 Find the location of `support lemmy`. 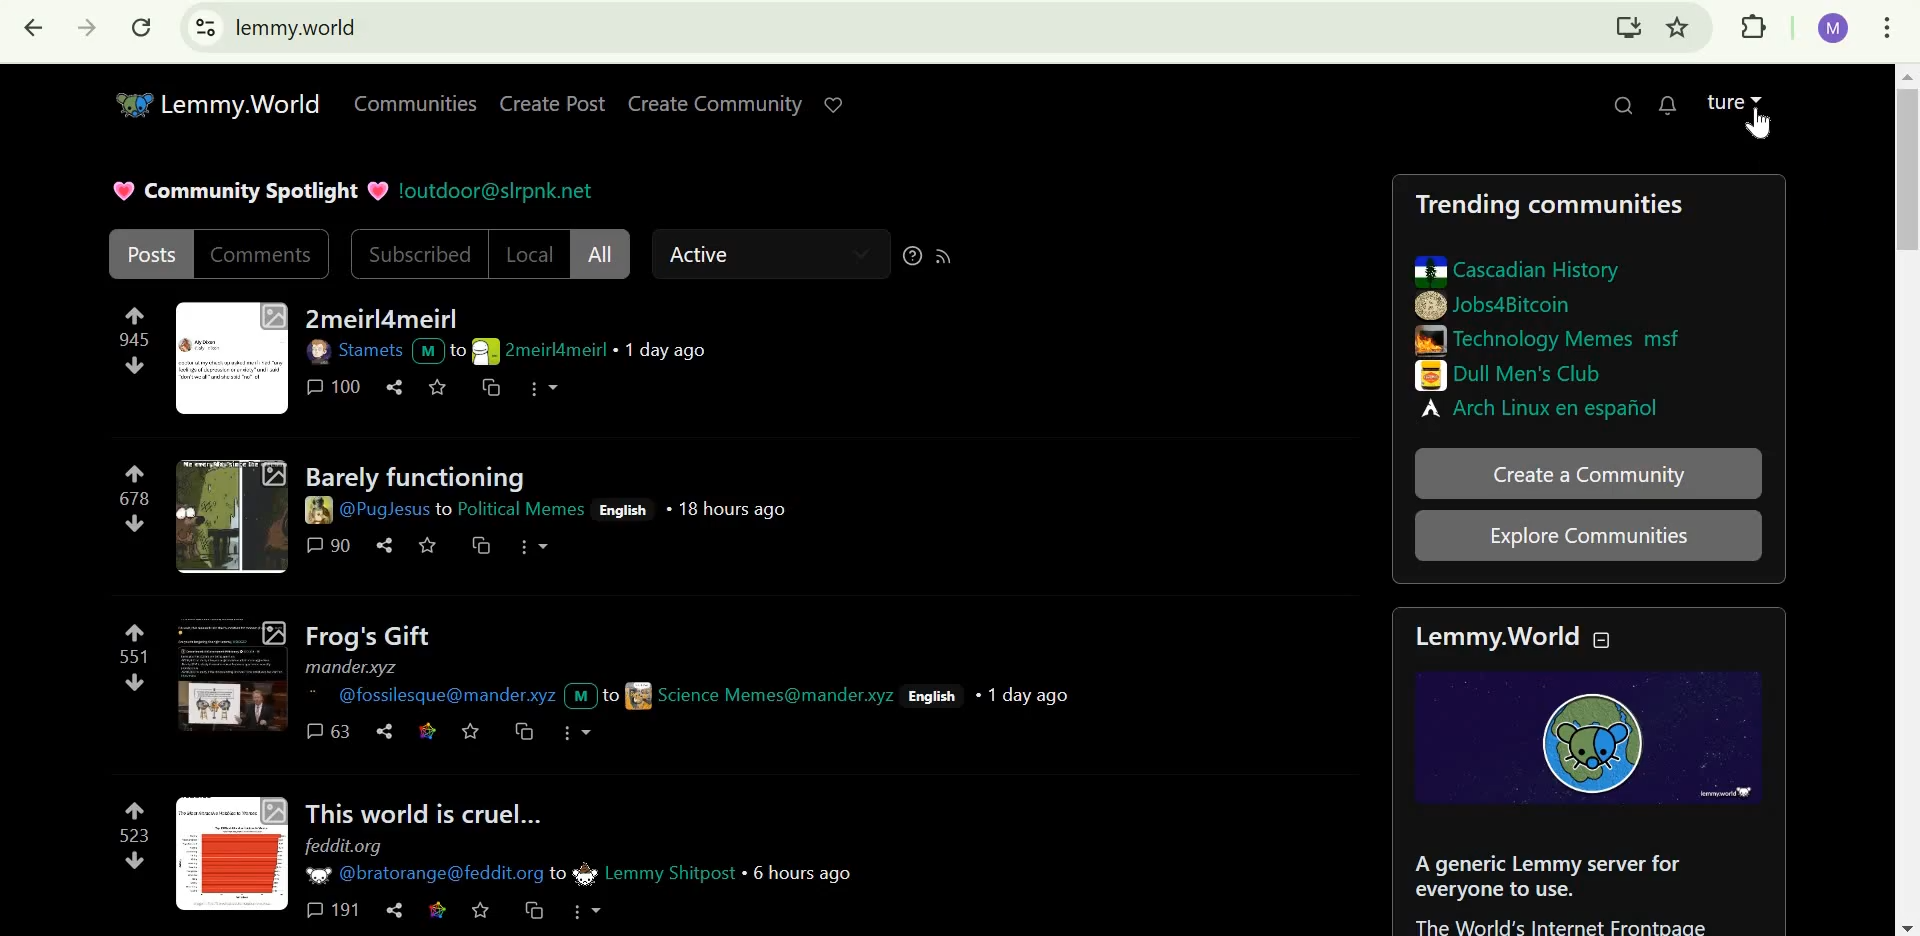

support lemmy is located at coordinates (839, 102).